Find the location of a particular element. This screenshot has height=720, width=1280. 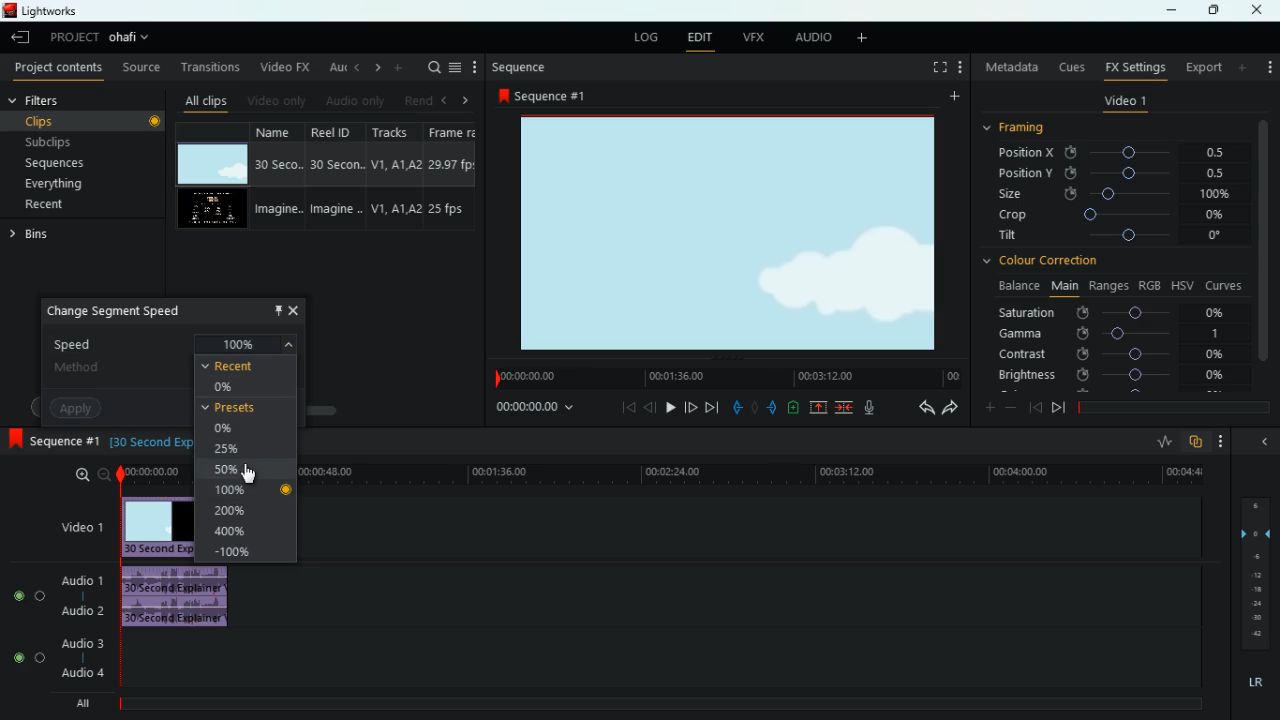

end is located at coordinates (714, 407).